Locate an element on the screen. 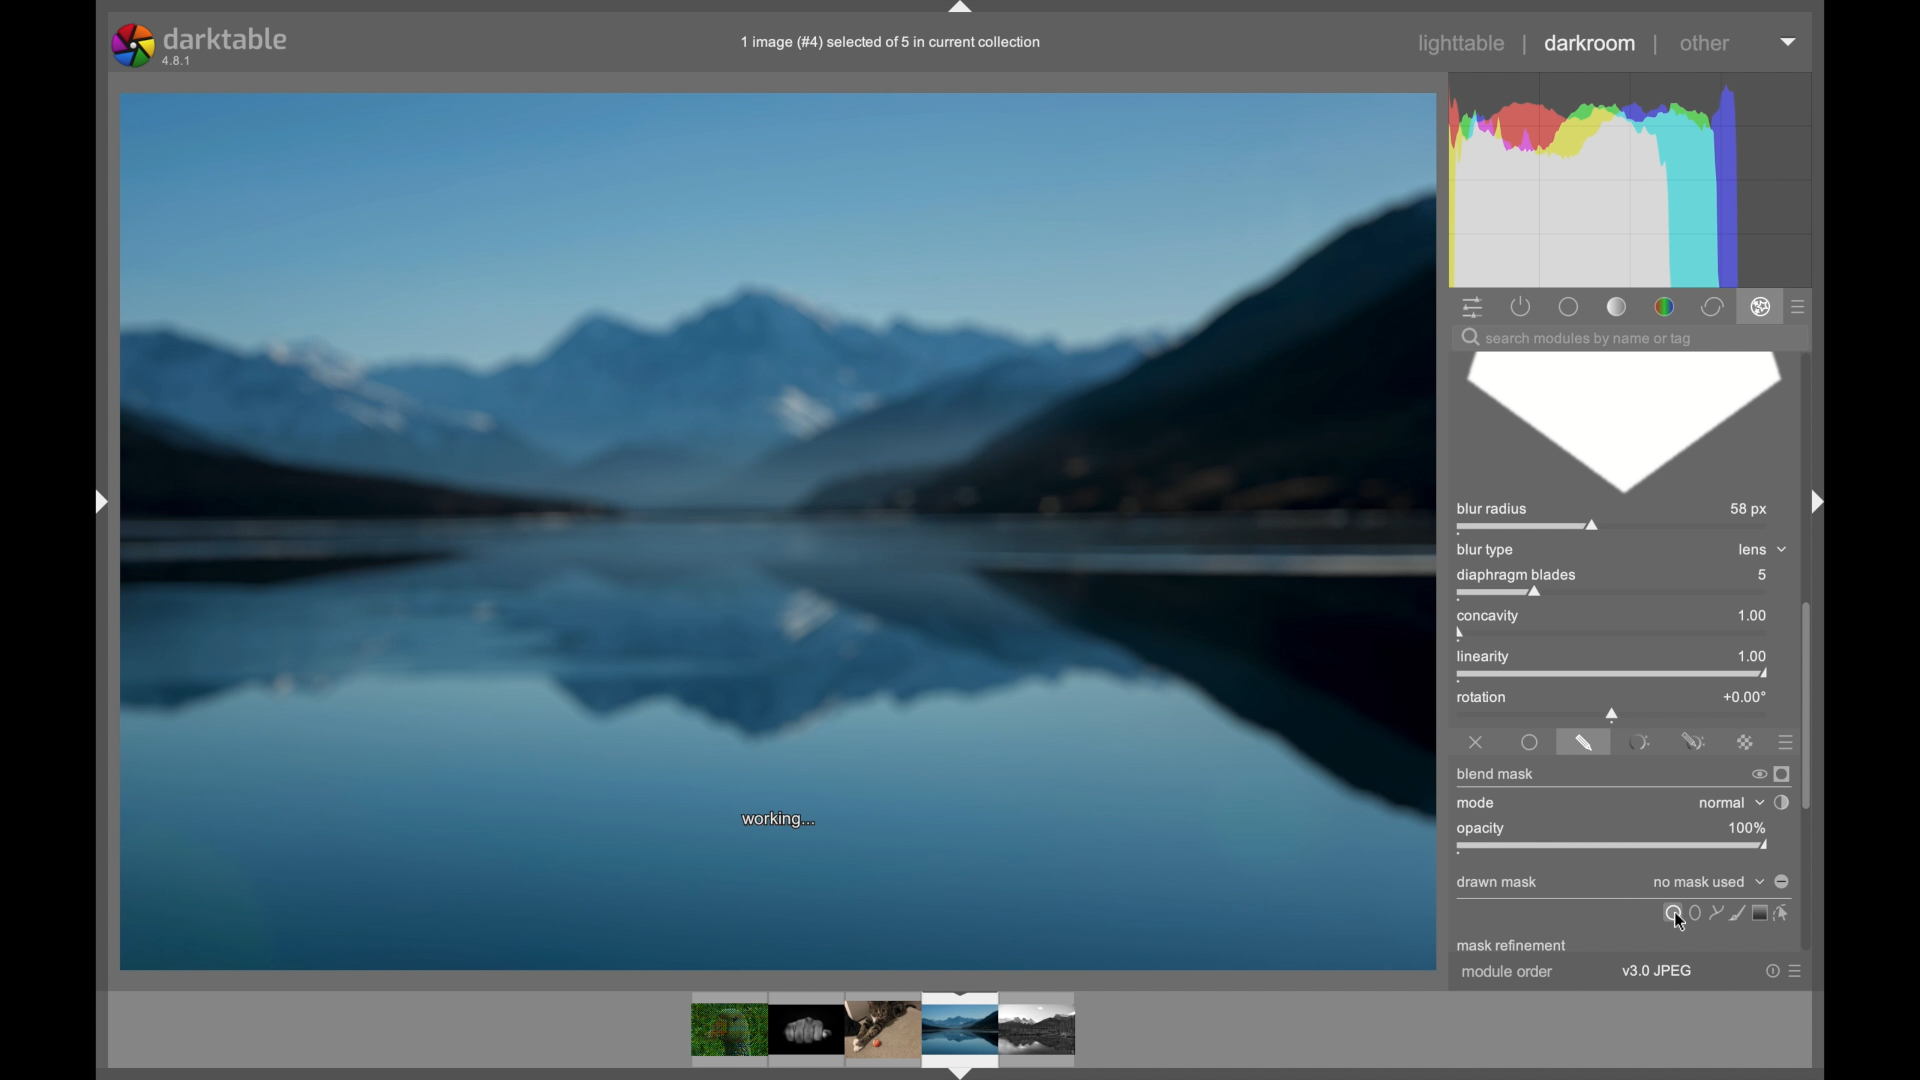  concavity is located at coordinates (1485, 623).